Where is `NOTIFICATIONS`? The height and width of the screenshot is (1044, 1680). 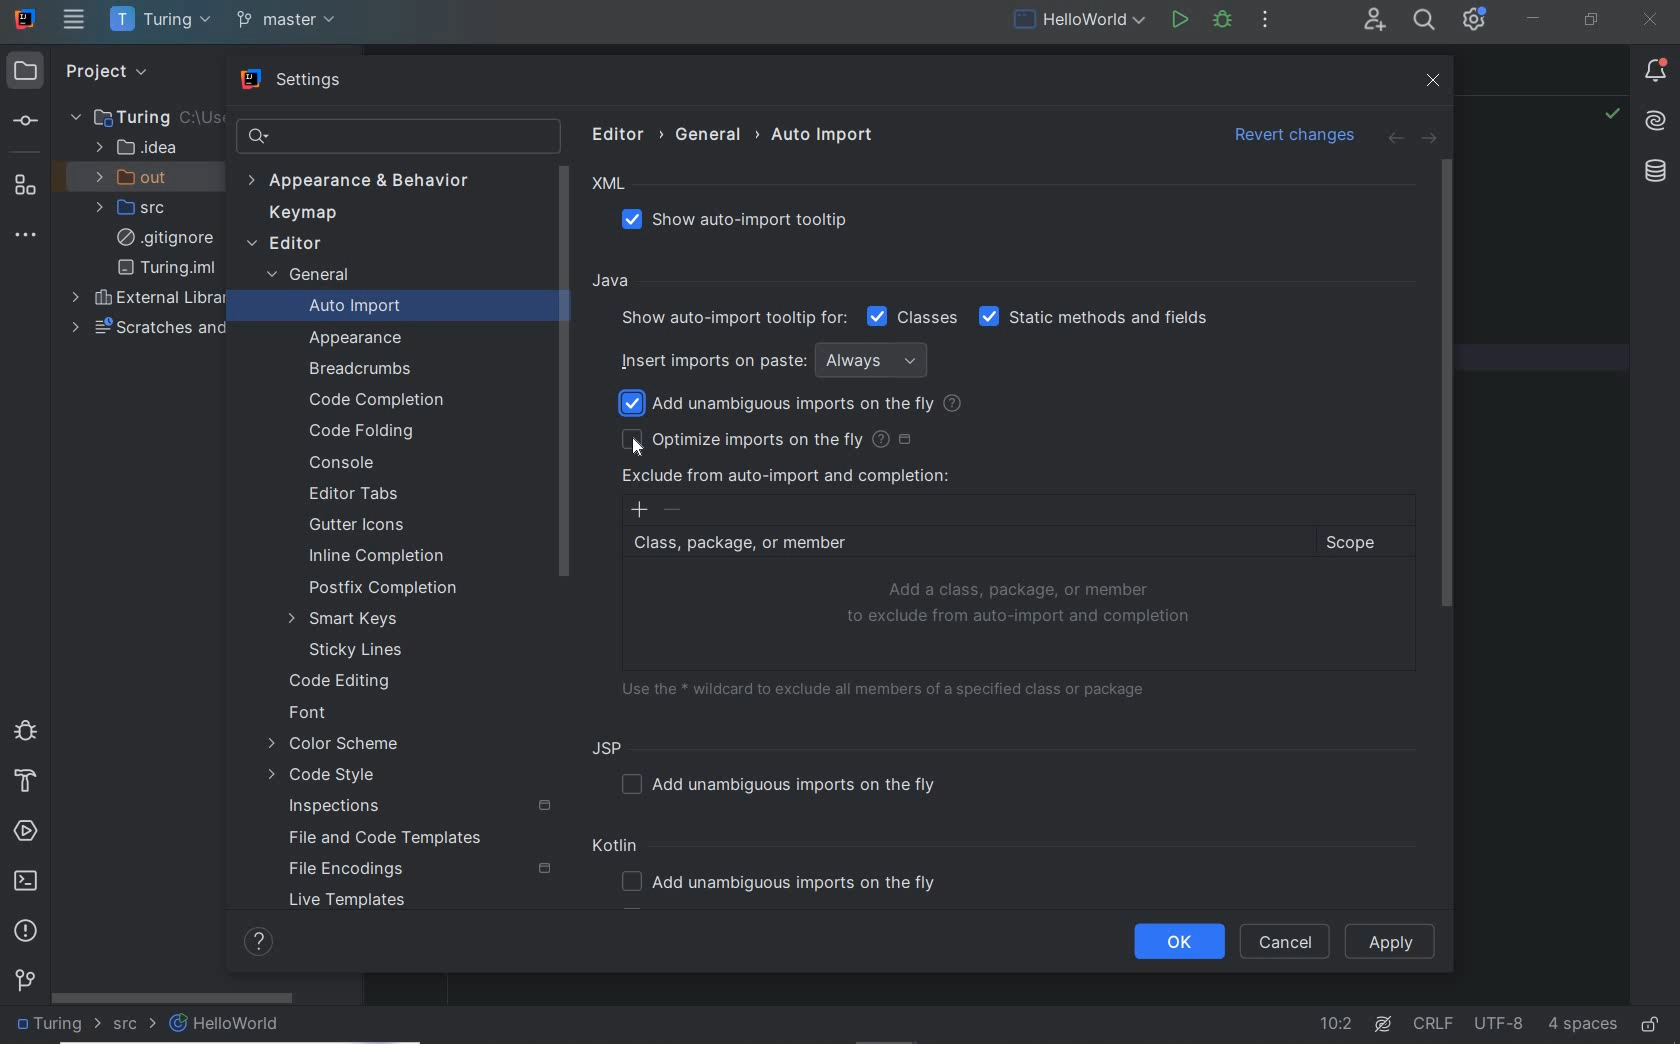 NOTIFICATIONS is located at coordinates (1656, 72).